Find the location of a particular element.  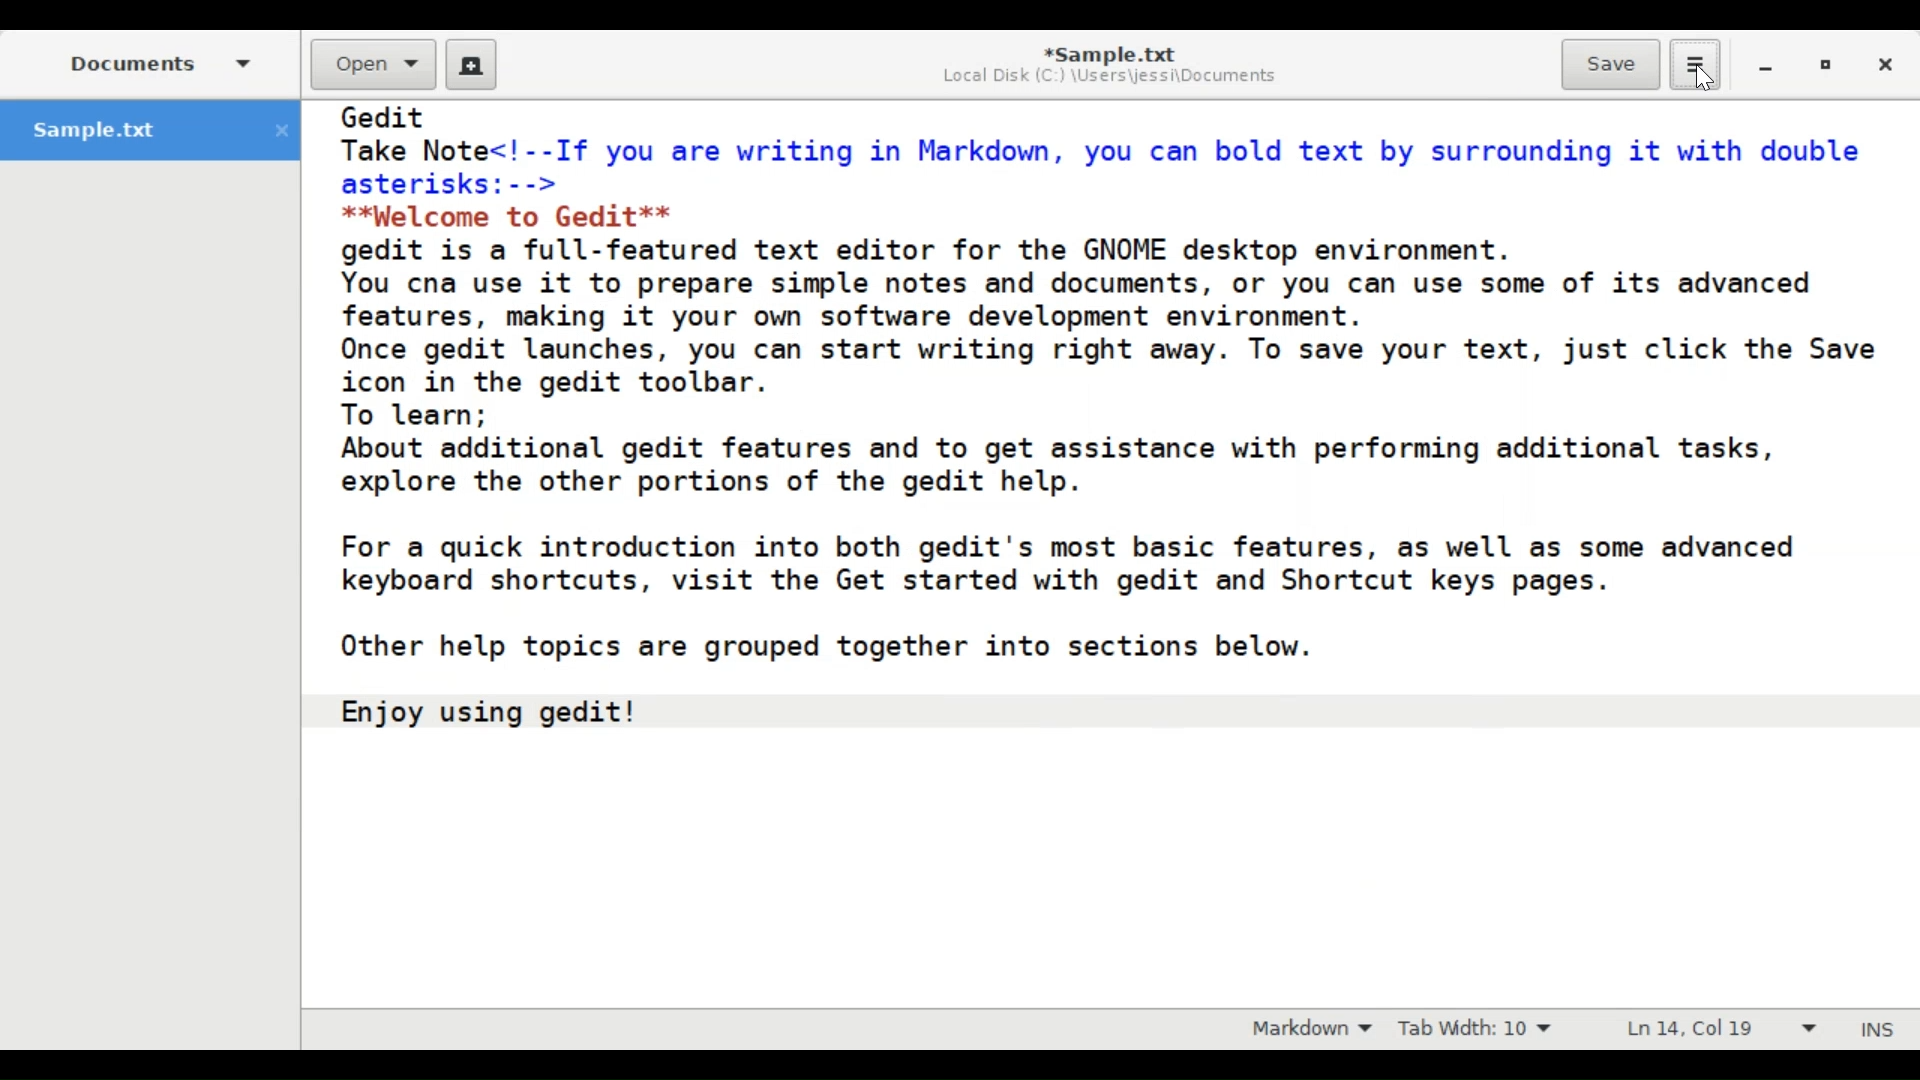

Documents is located at coordinates (163, 63).